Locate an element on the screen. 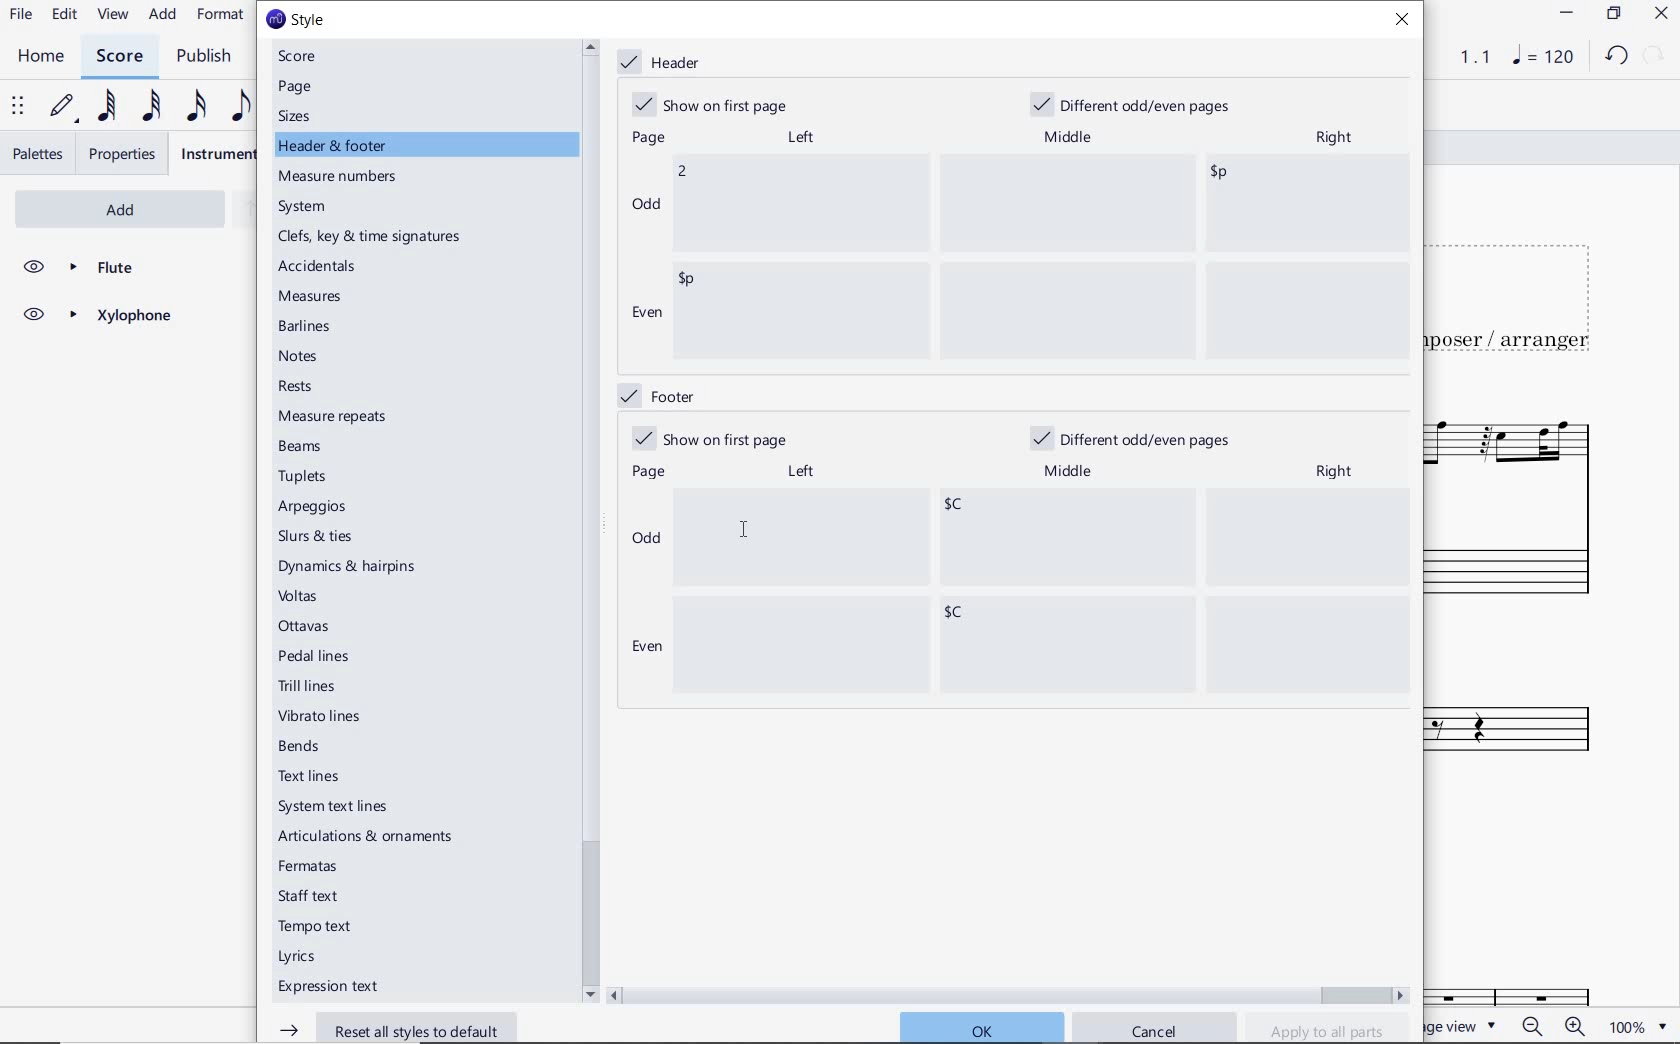  score is located at coordinates (305, 56).